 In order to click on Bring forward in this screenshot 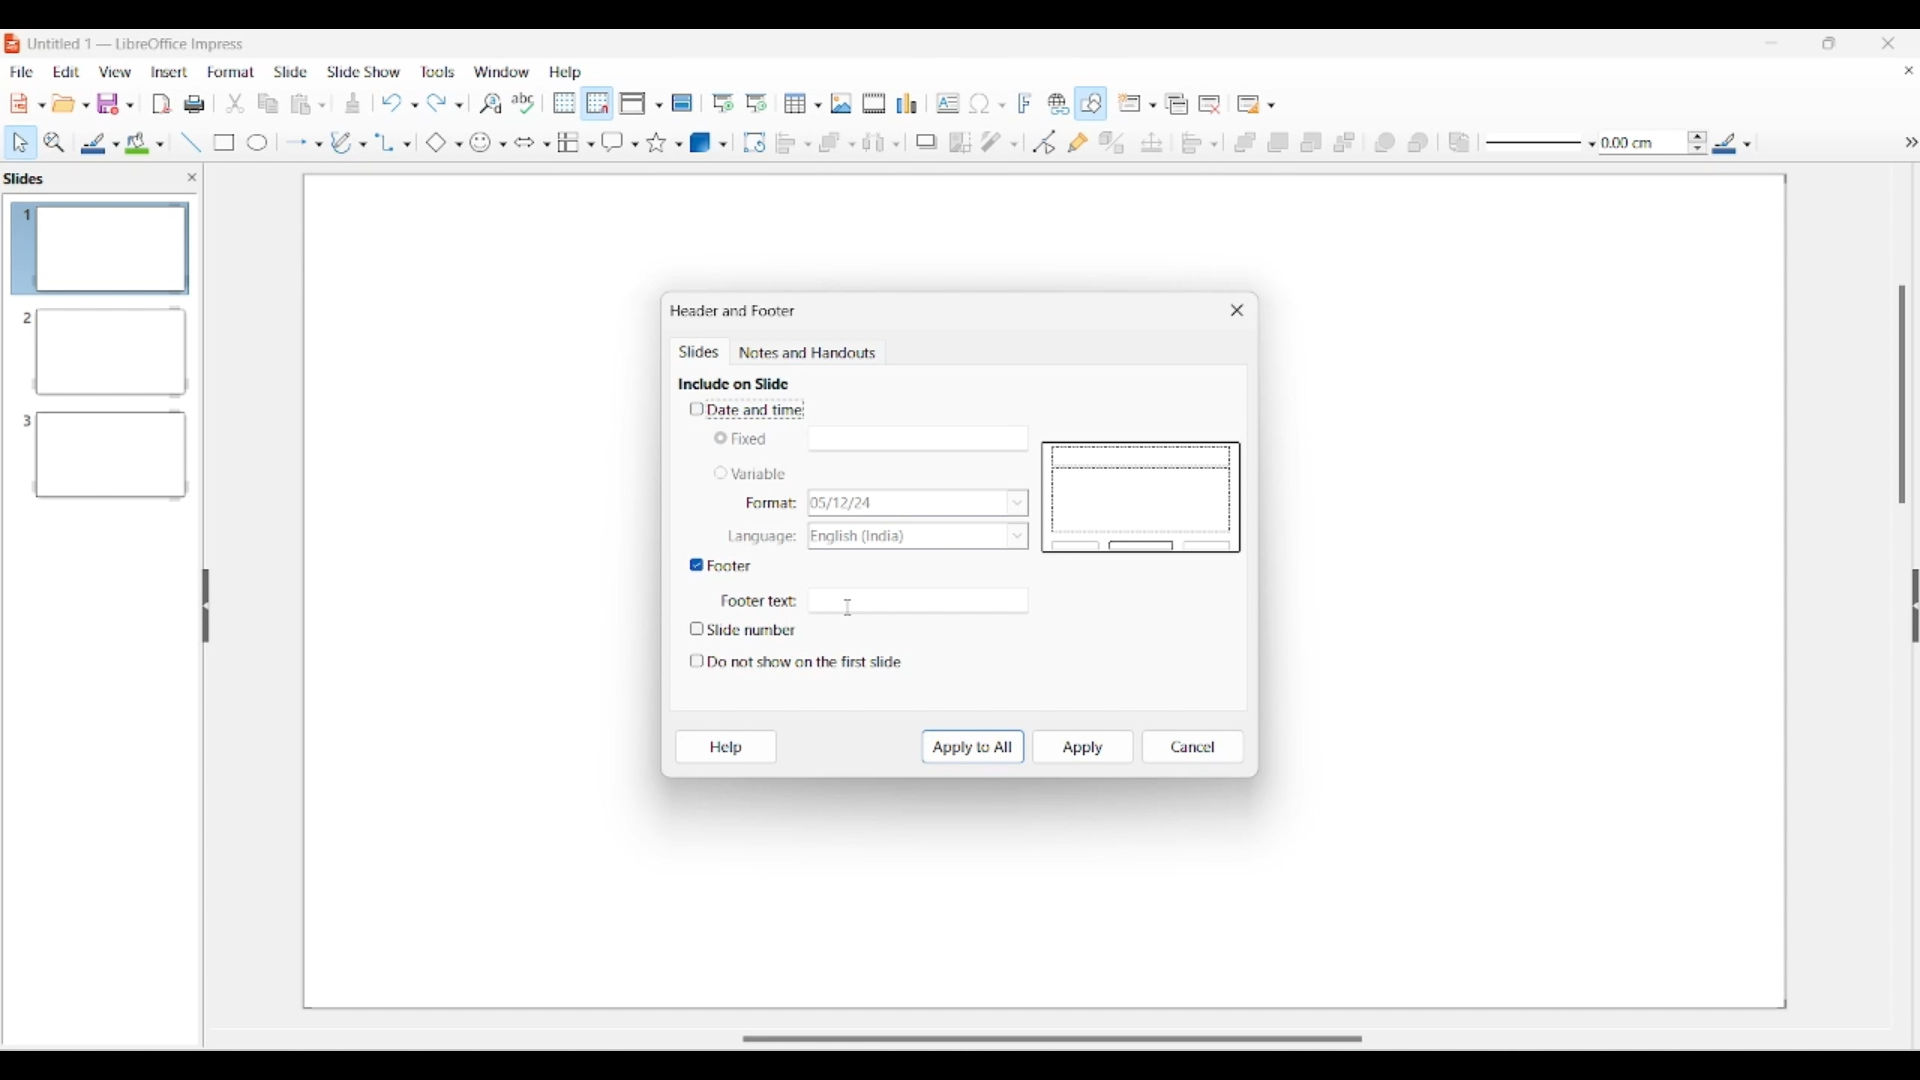, I will do `click(1279, 143)`.